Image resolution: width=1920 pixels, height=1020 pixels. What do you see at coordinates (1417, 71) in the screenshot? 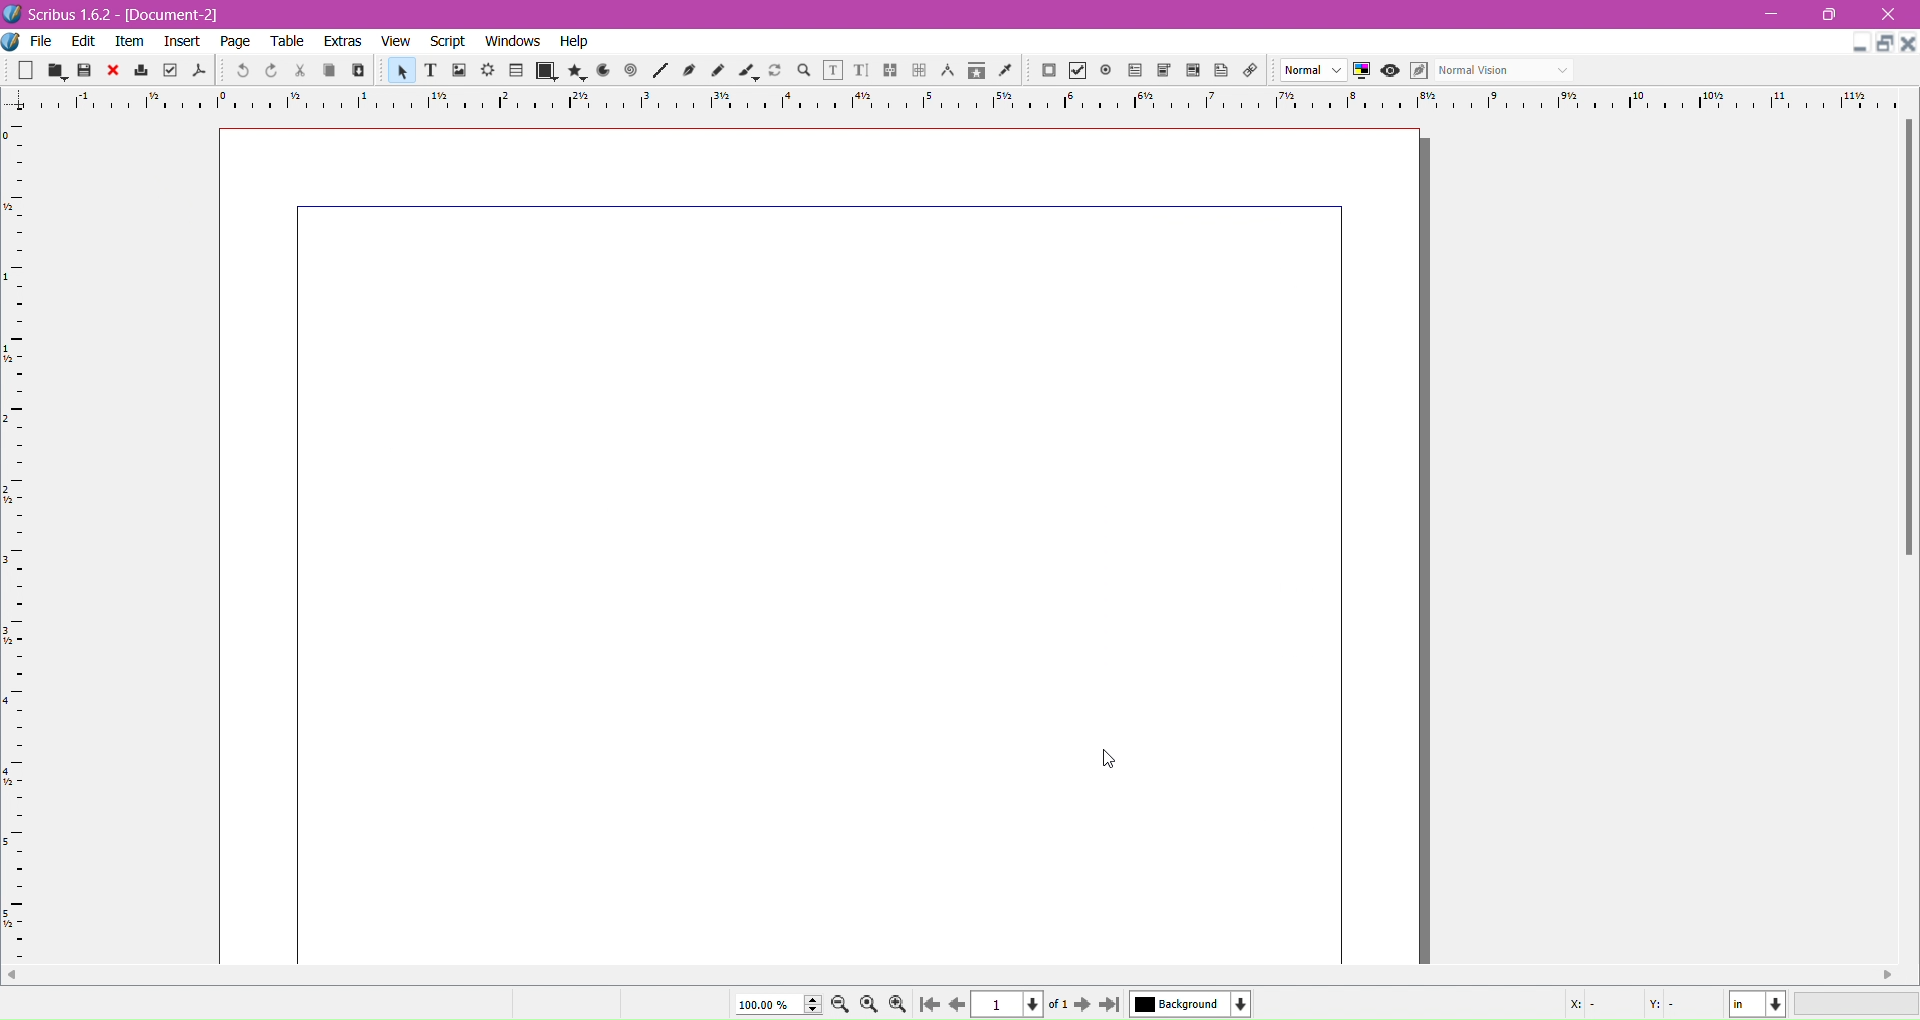
I see `icon` at bounding box center [1417, 71].